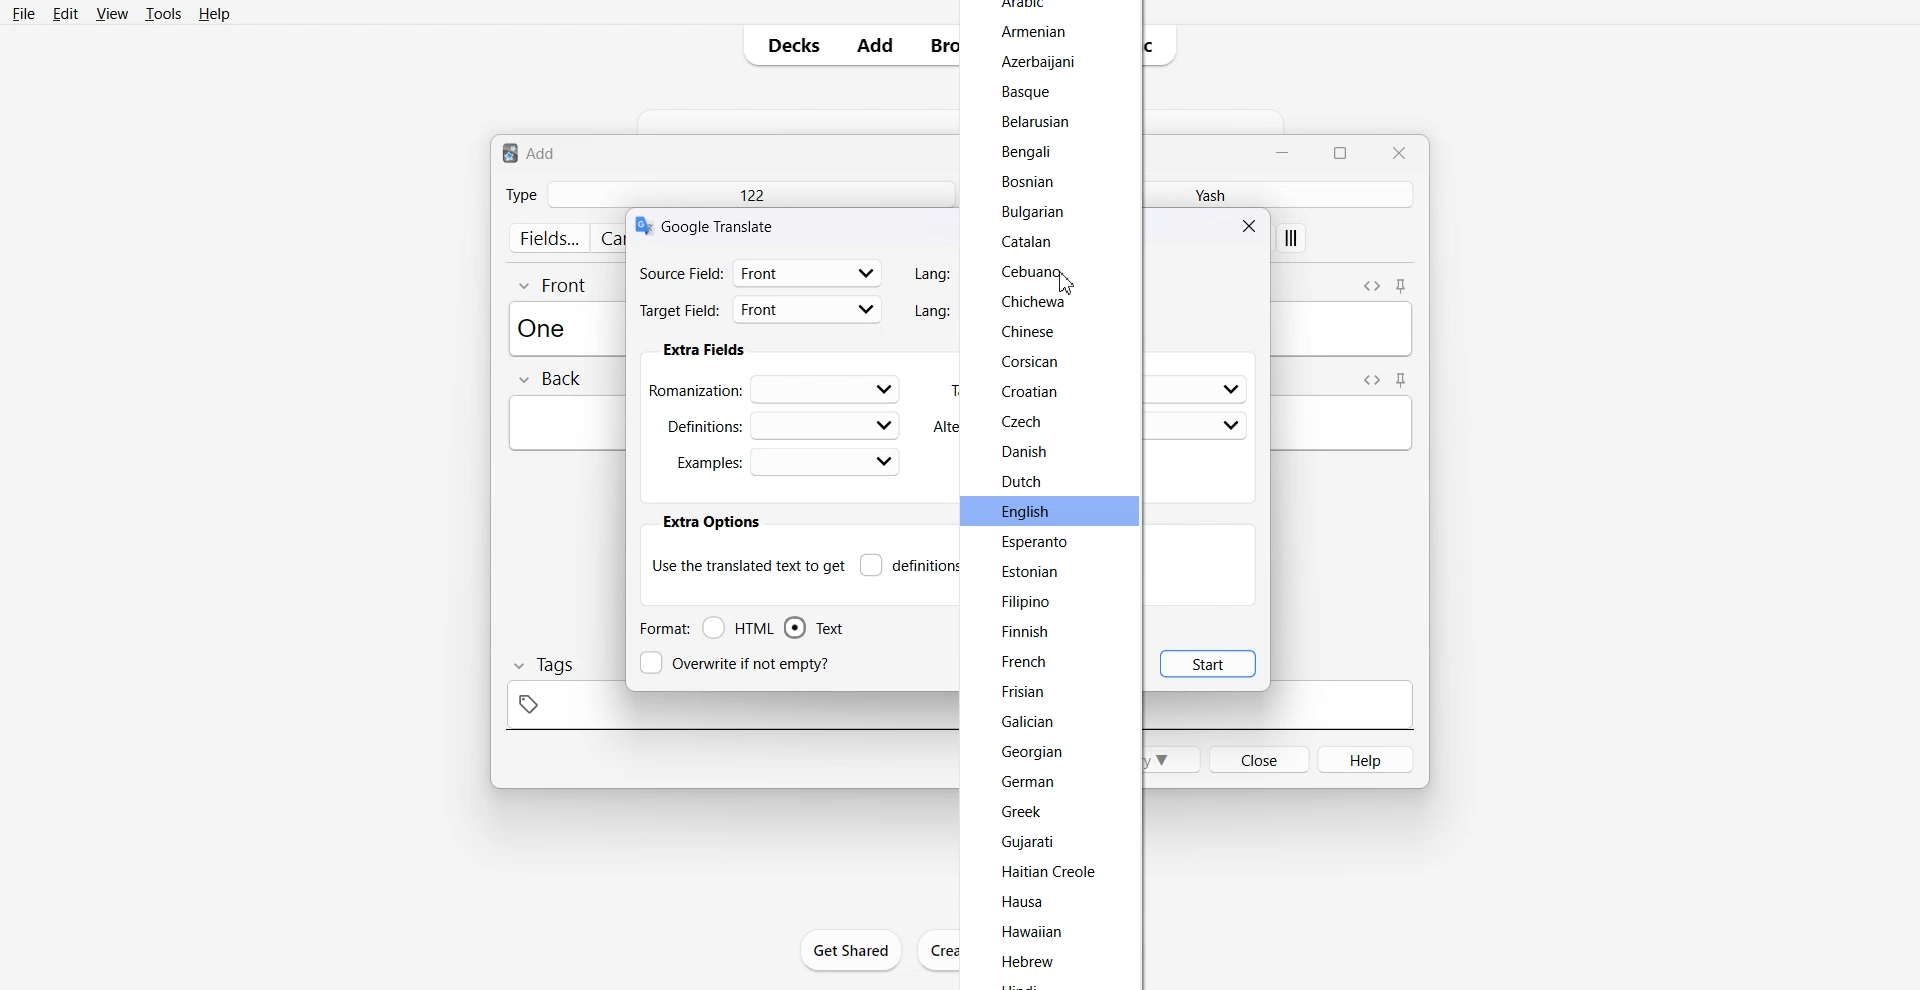 The height and width of the screenshot is (990, 1920). I want to click on Bengali, so click(1030, 153).